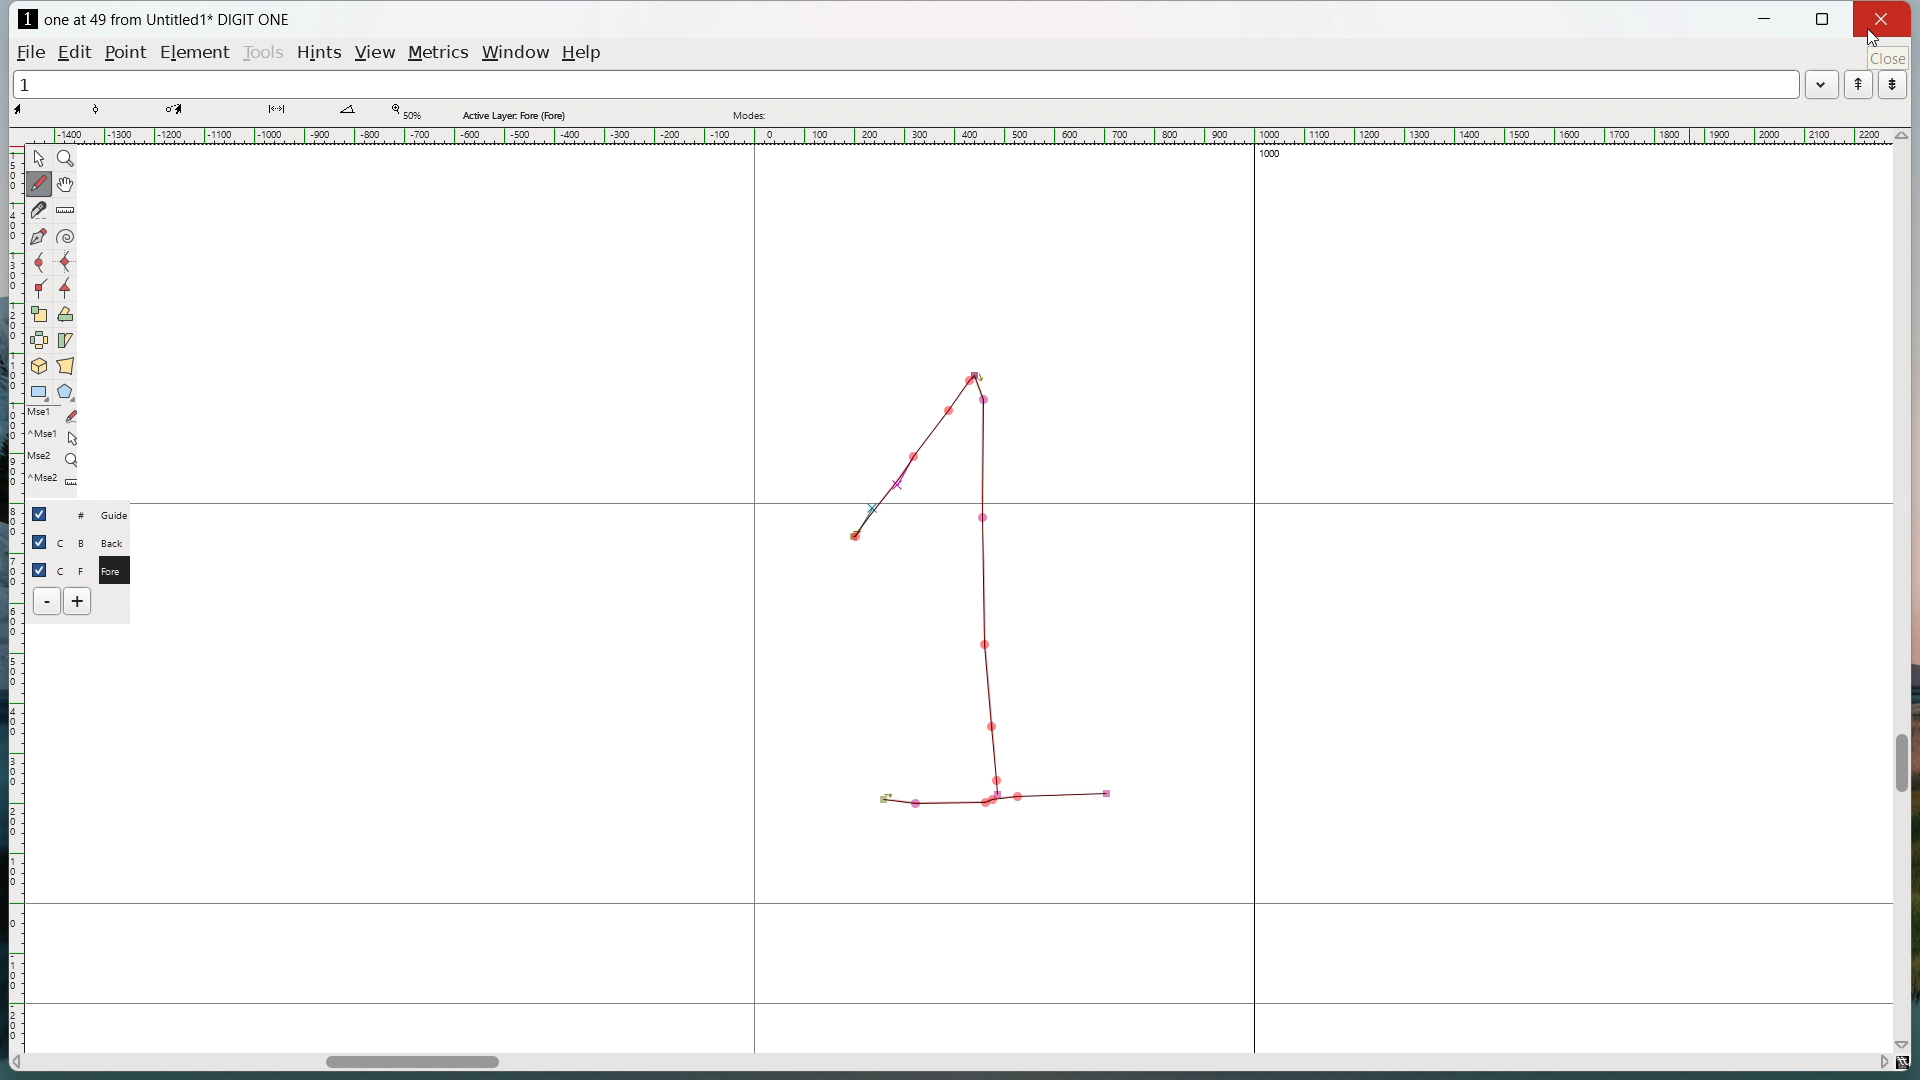 This screenshot has width=1920, height=1080. What do you see at coordinates (39, 236) in the screenshot?
I see `add a point then drag out its control points` at bounding box center [39, 236].